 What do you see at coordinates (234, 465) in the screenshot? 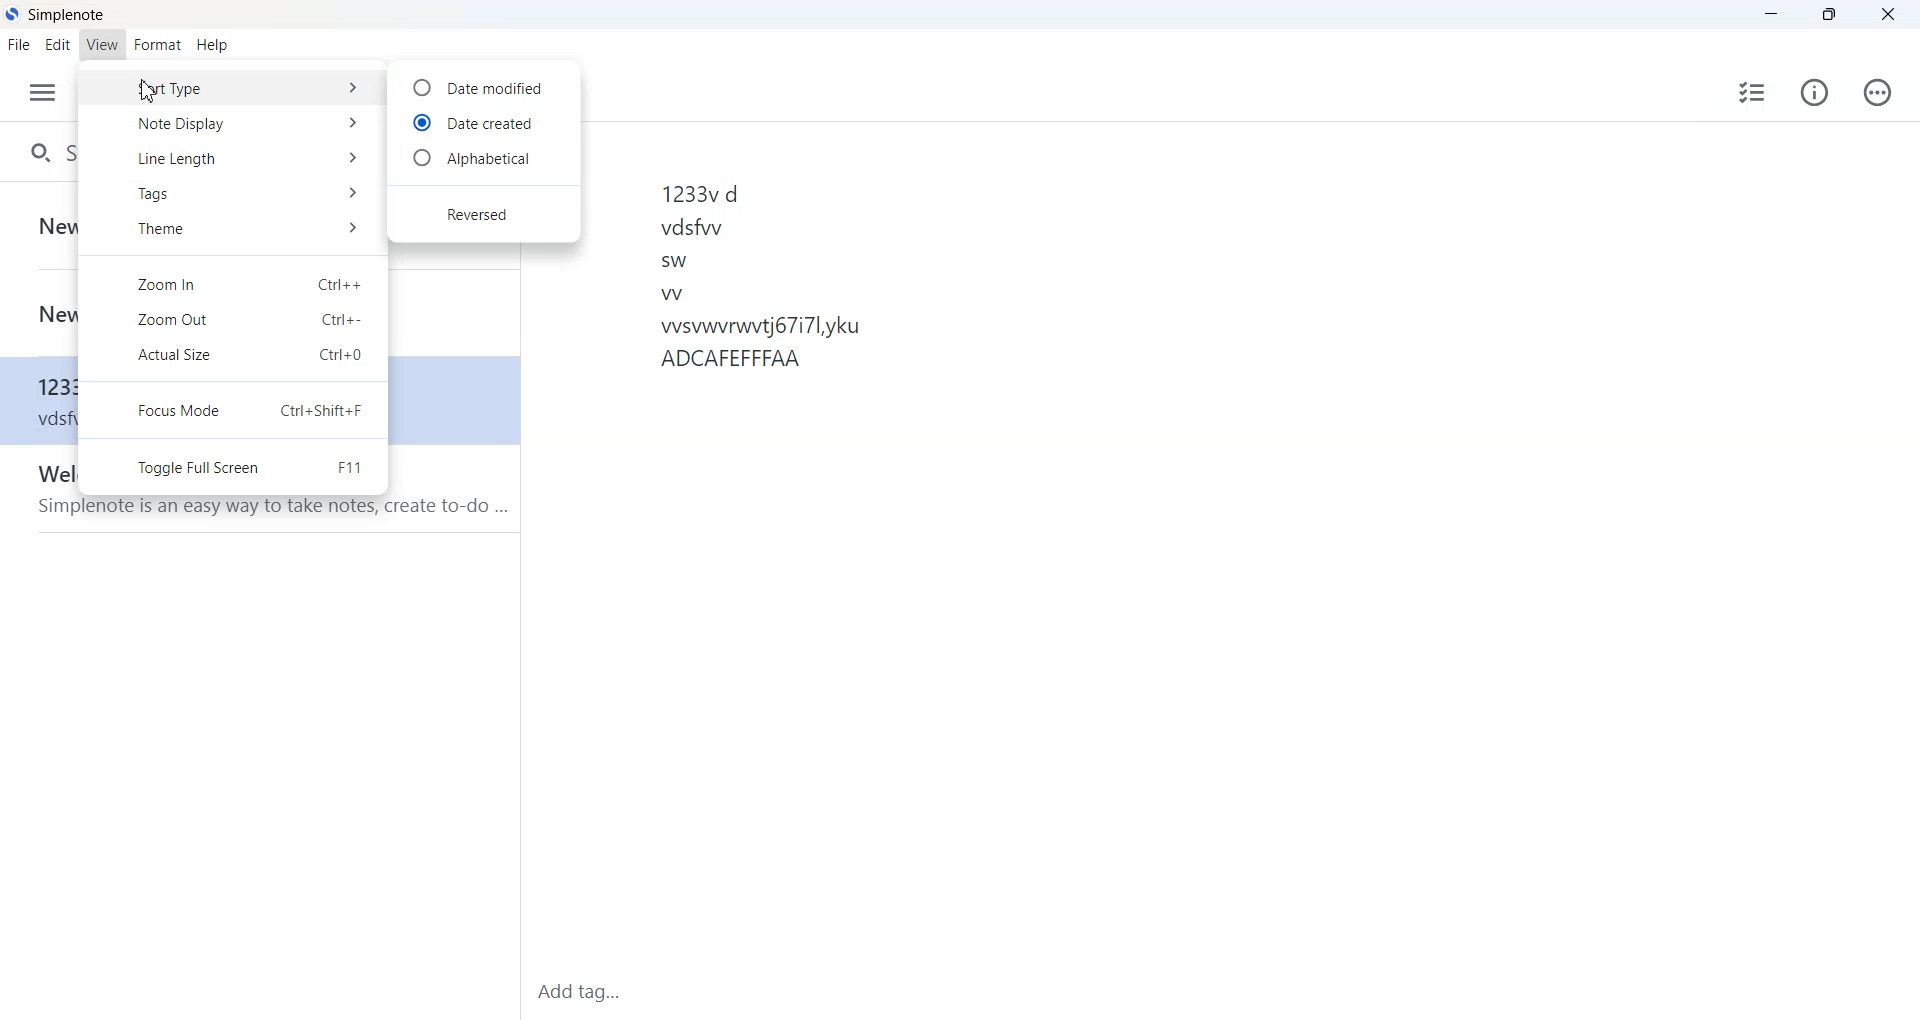
I see `Toggle full screen` at bounding box center [234, 465].